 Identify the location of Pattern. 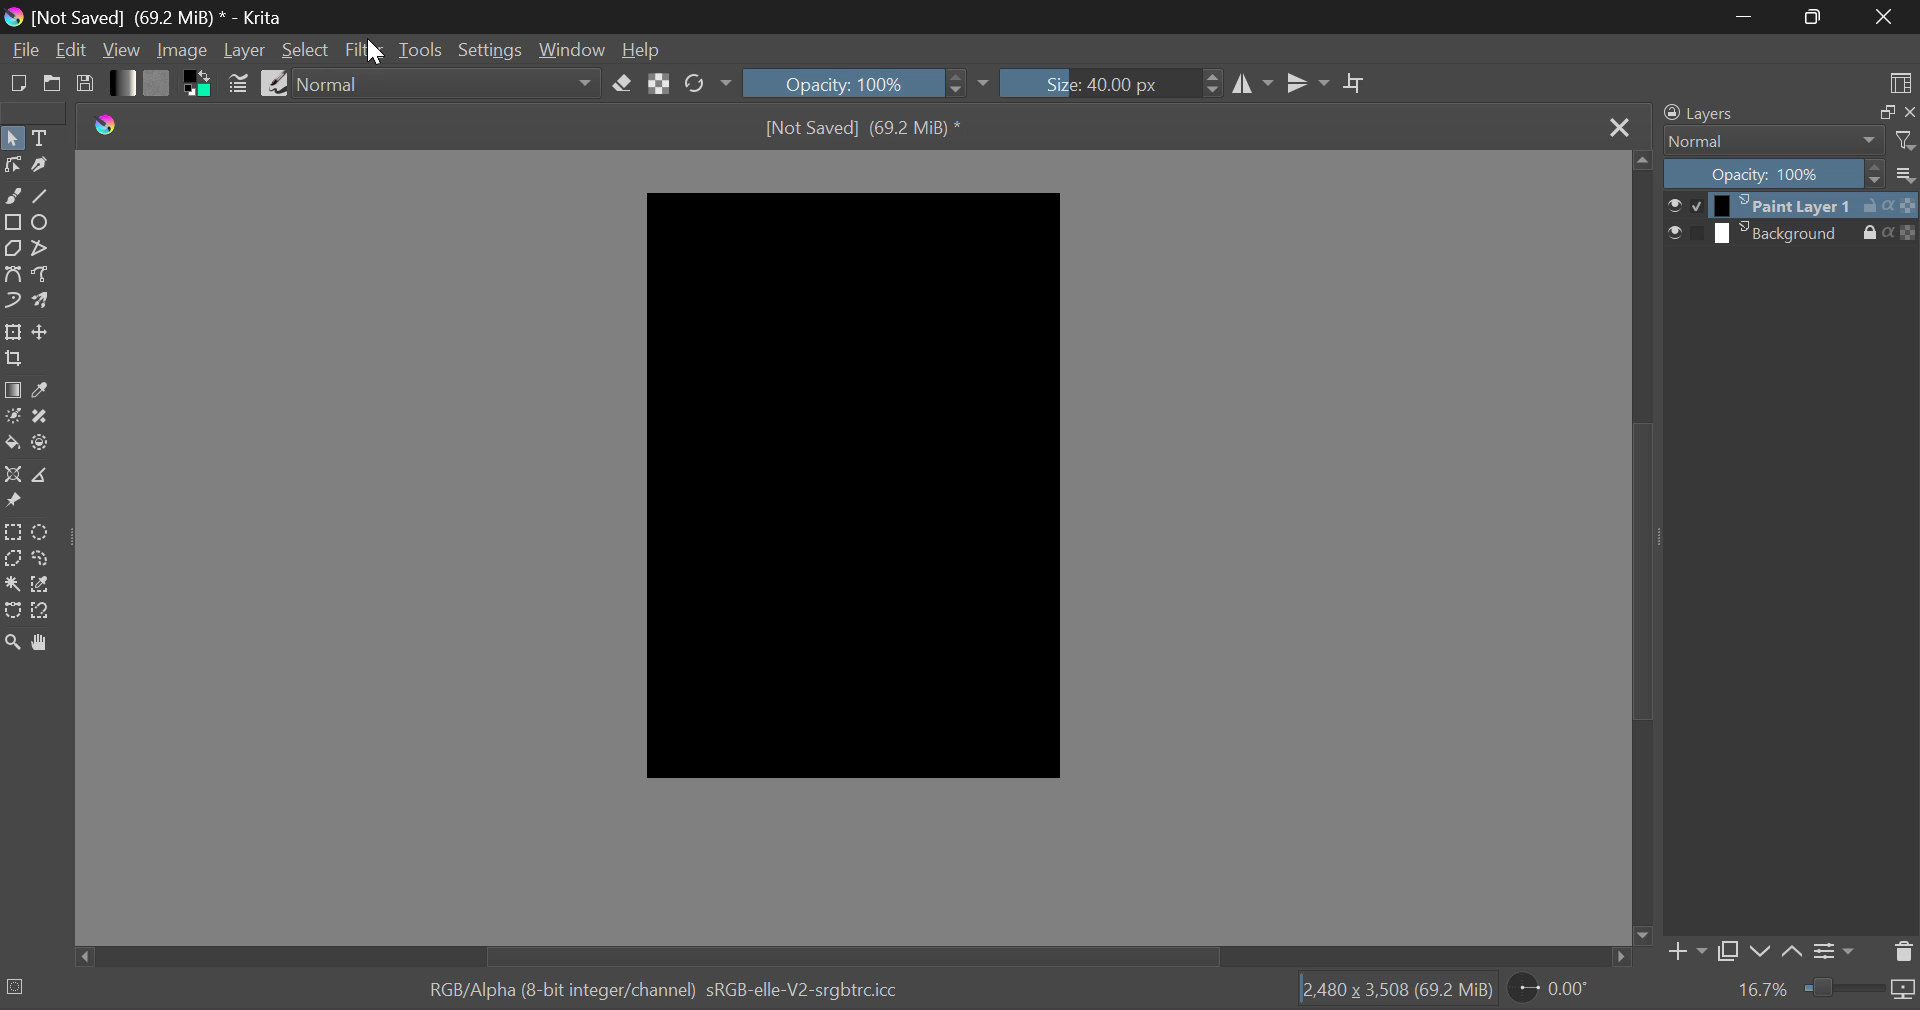
(160, 83).